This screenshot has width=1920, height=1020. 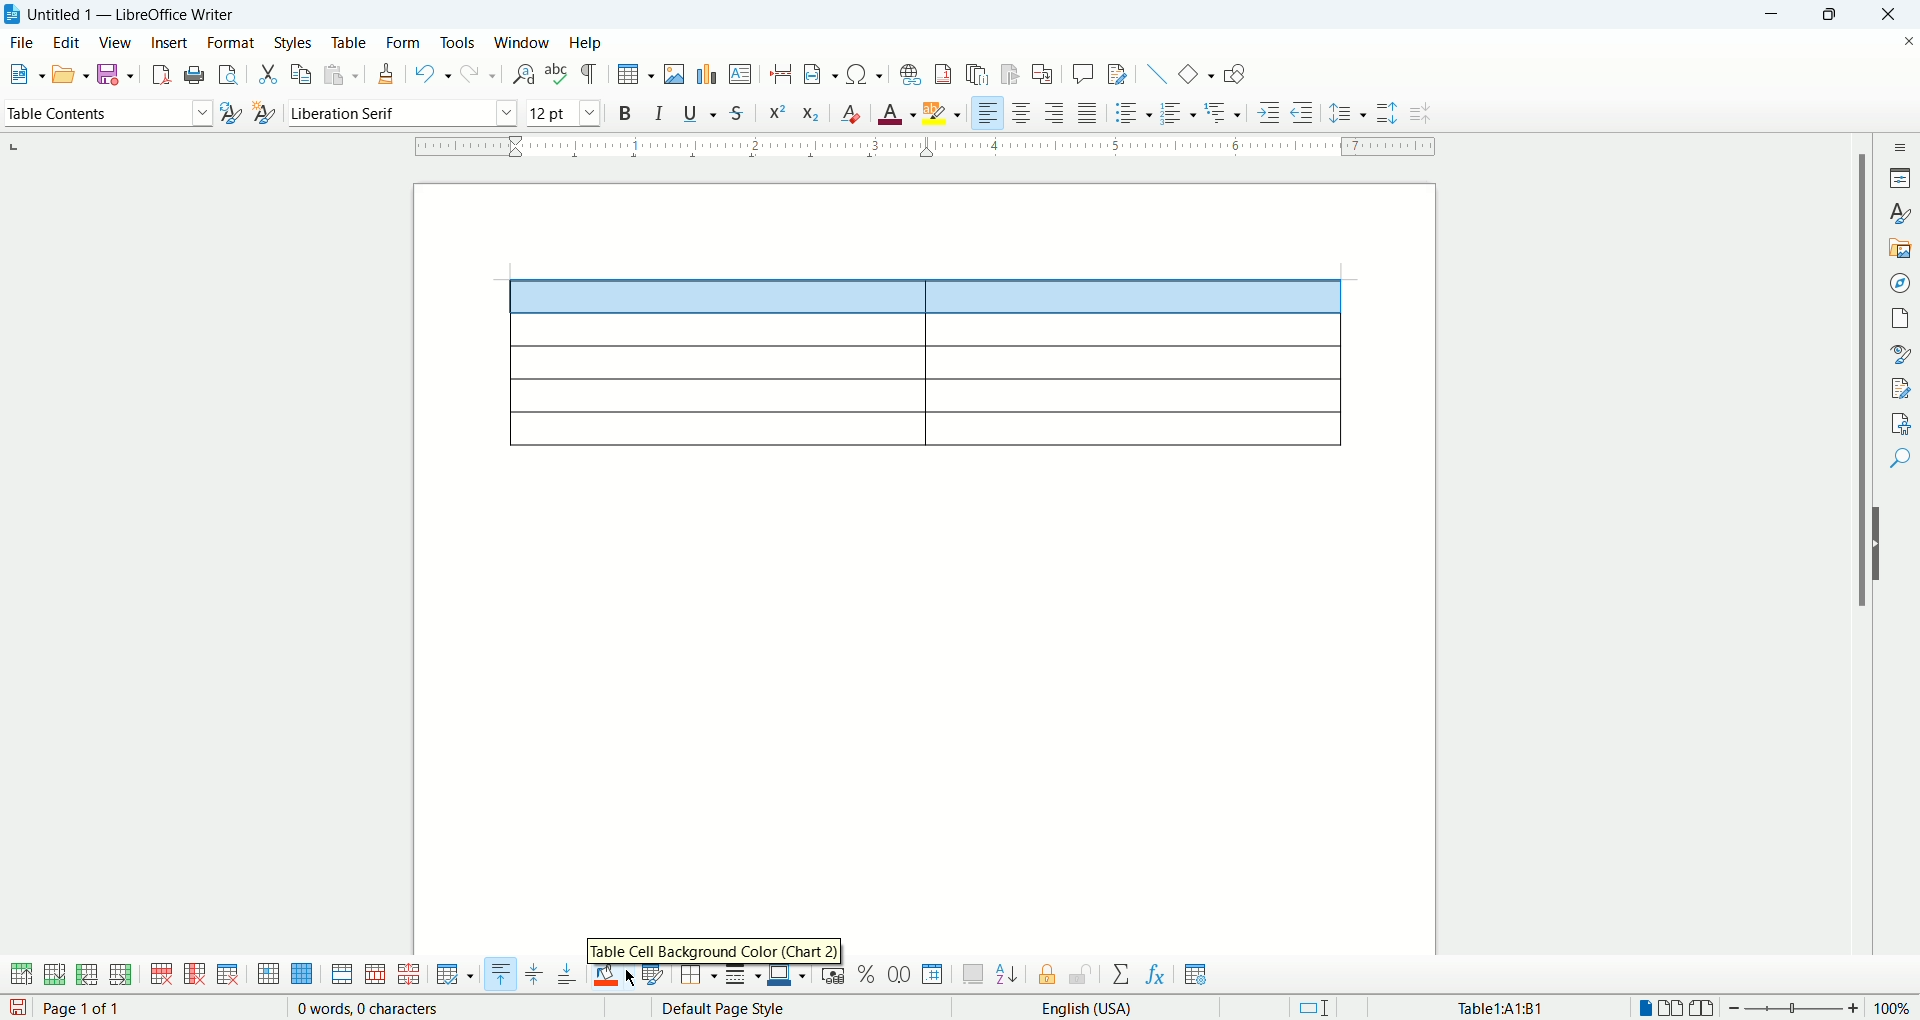 What do you see at coordinates (116, 42) in the screenshot?
I see `view` at bounding box center [116, 42].